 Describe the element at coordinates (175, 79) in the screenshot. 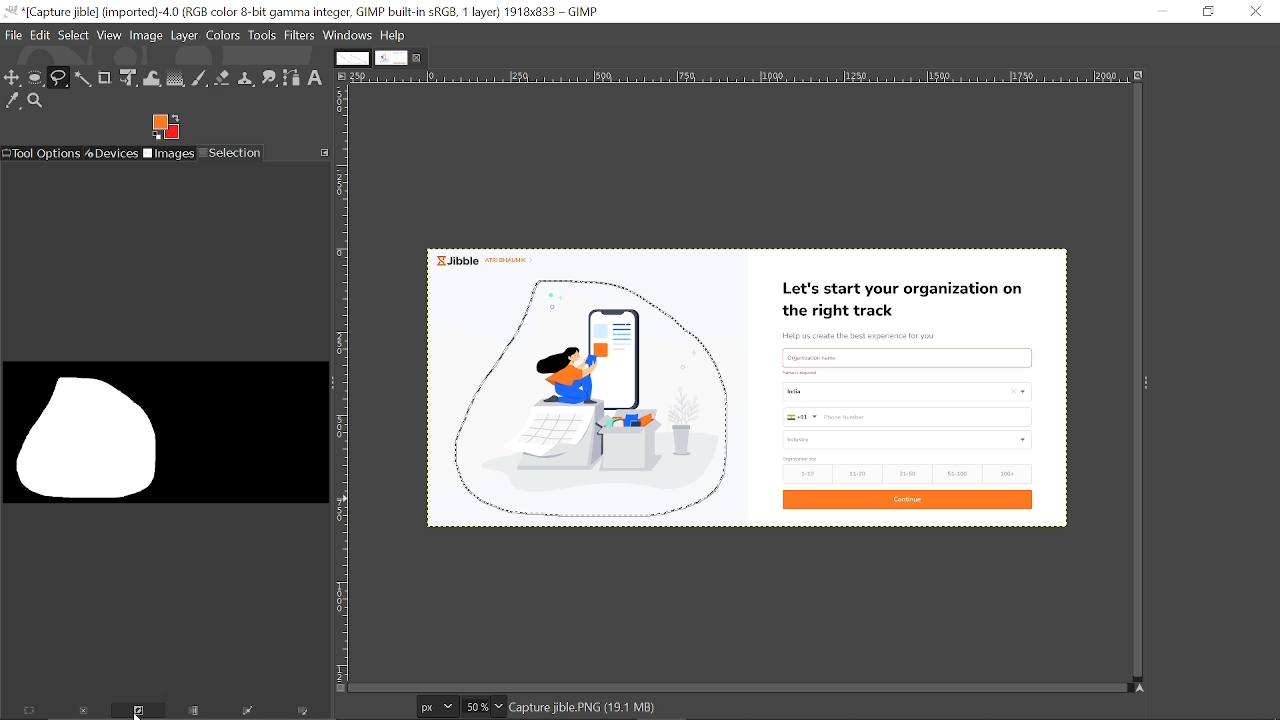

I see `Gradient` at that location.